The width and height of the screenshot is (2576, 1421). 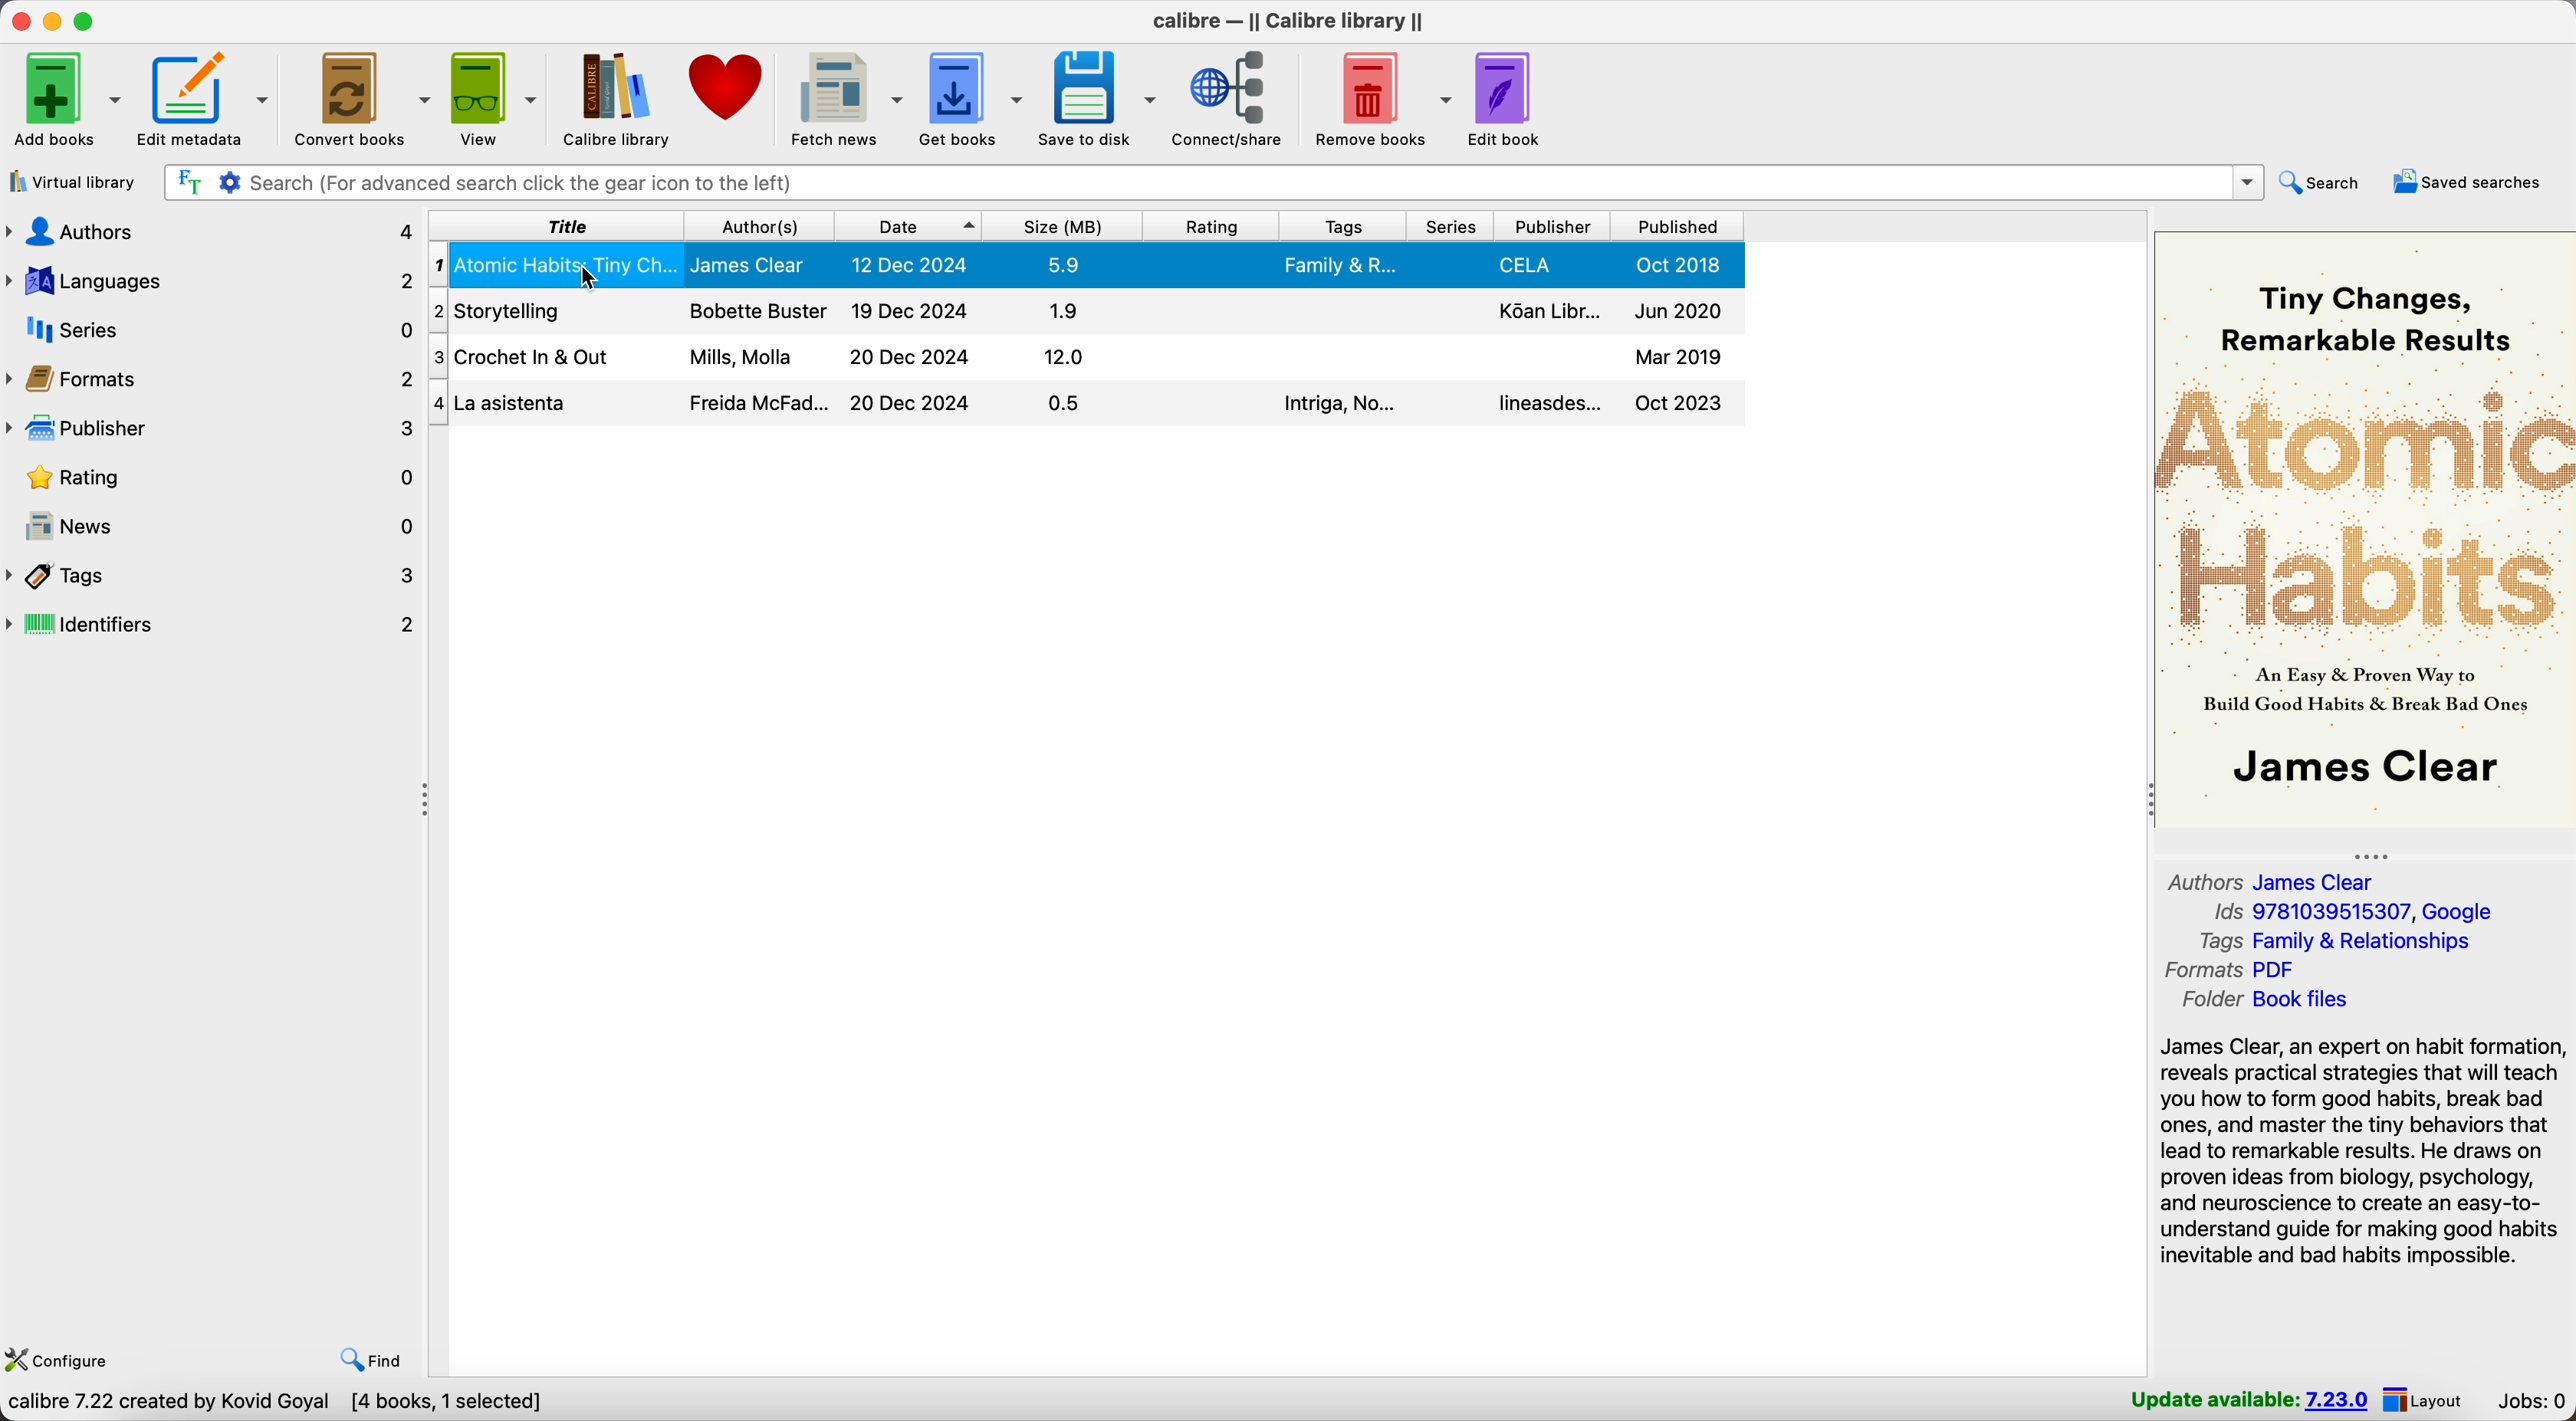 What do you see at coordinates (498, 263) in the screenshot?
I see `Atomic Habits book details` at bounding box center [498, 263].